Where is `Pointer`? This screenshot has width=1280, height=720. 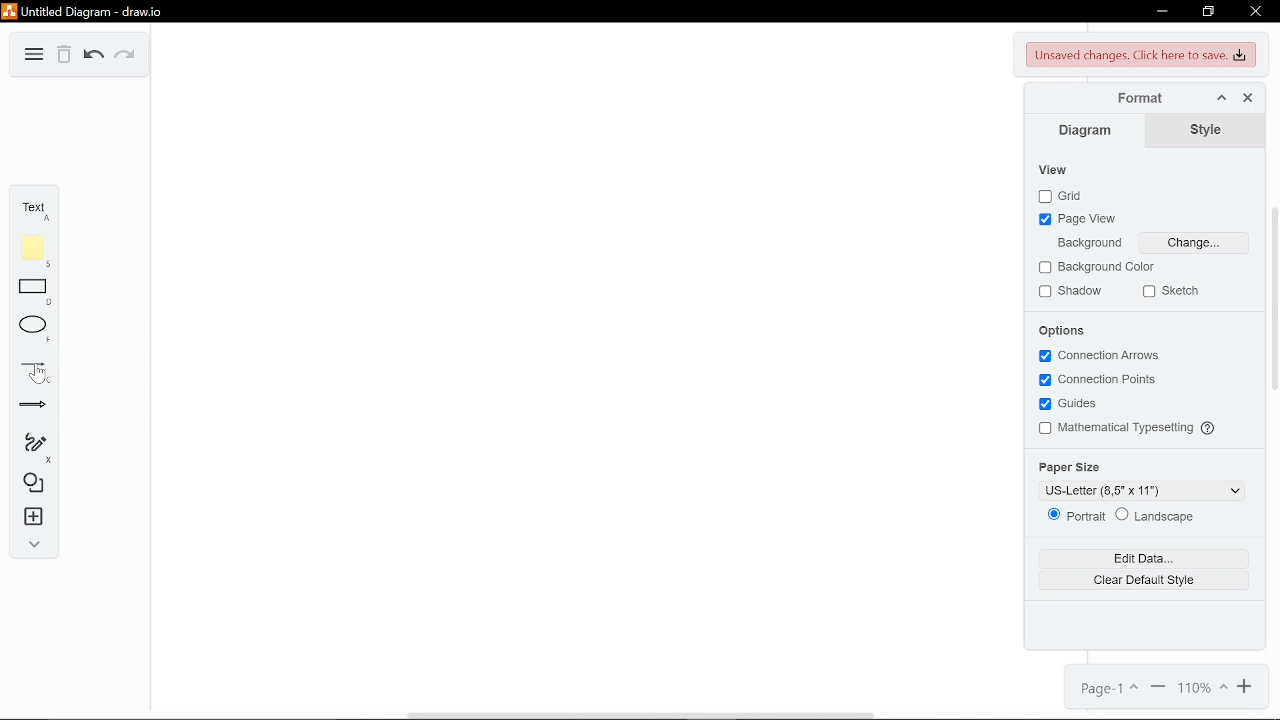 Pointer is located at coordinates (43, 378).